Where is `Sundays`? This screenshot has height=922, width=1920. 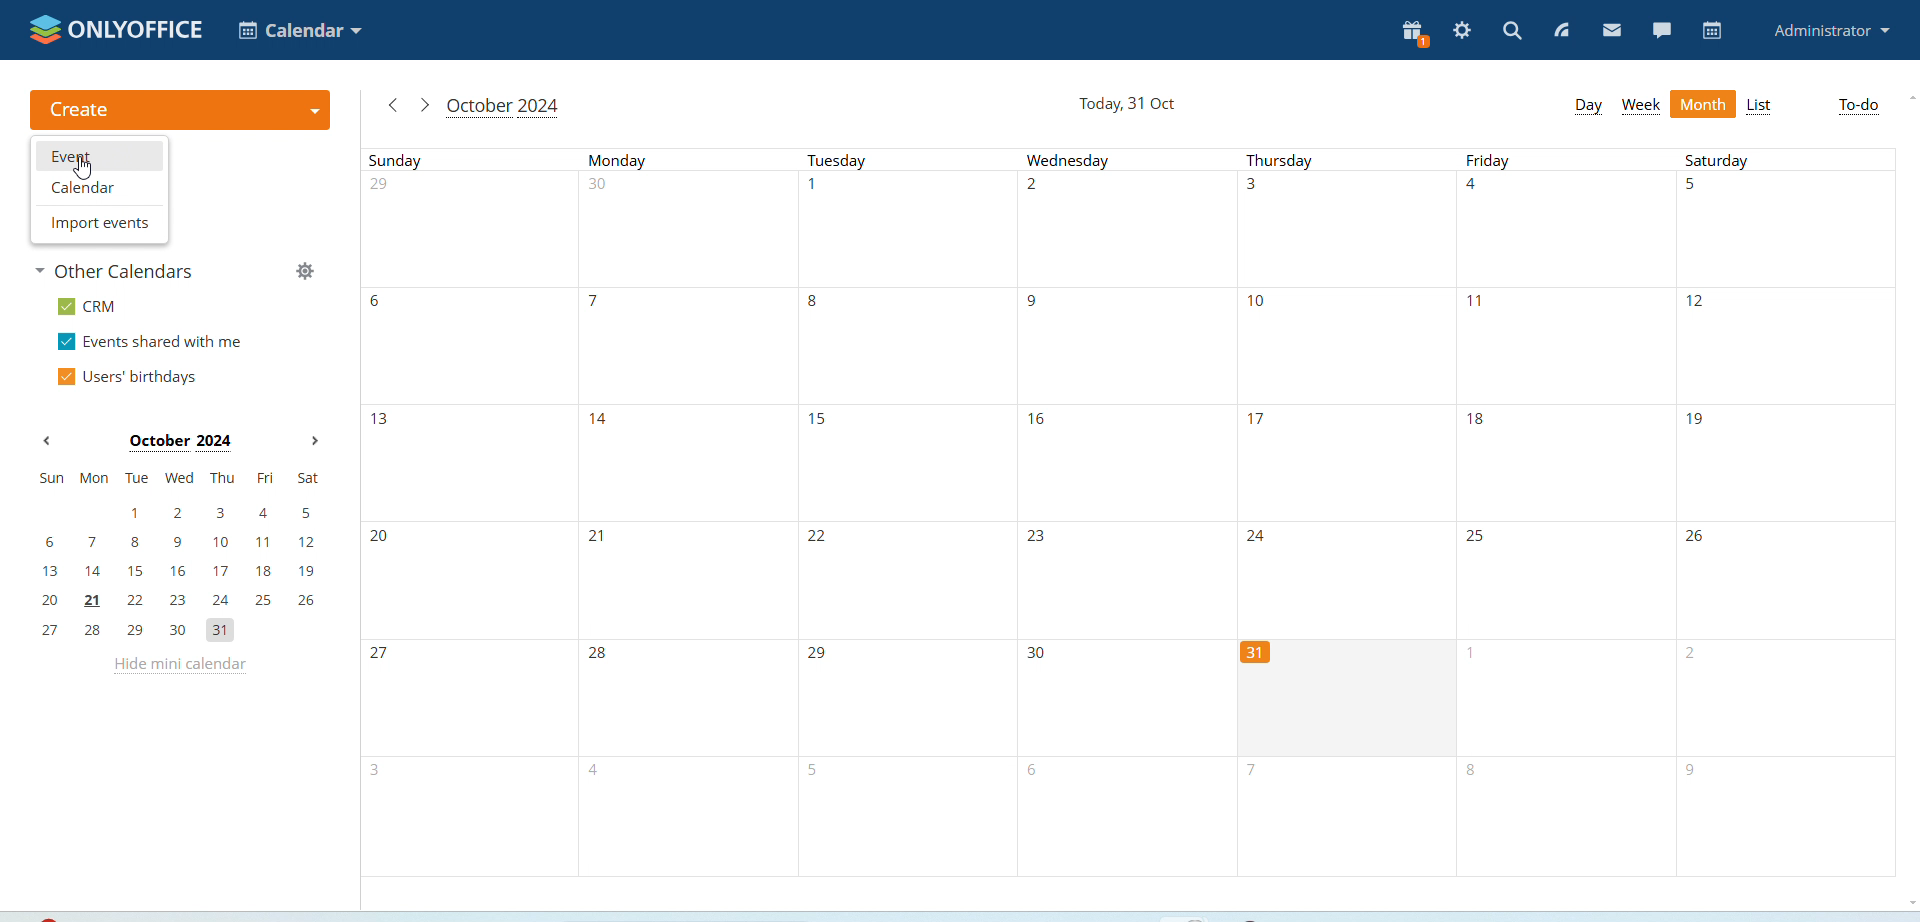
Sundays is located at coordinates (465, 512).